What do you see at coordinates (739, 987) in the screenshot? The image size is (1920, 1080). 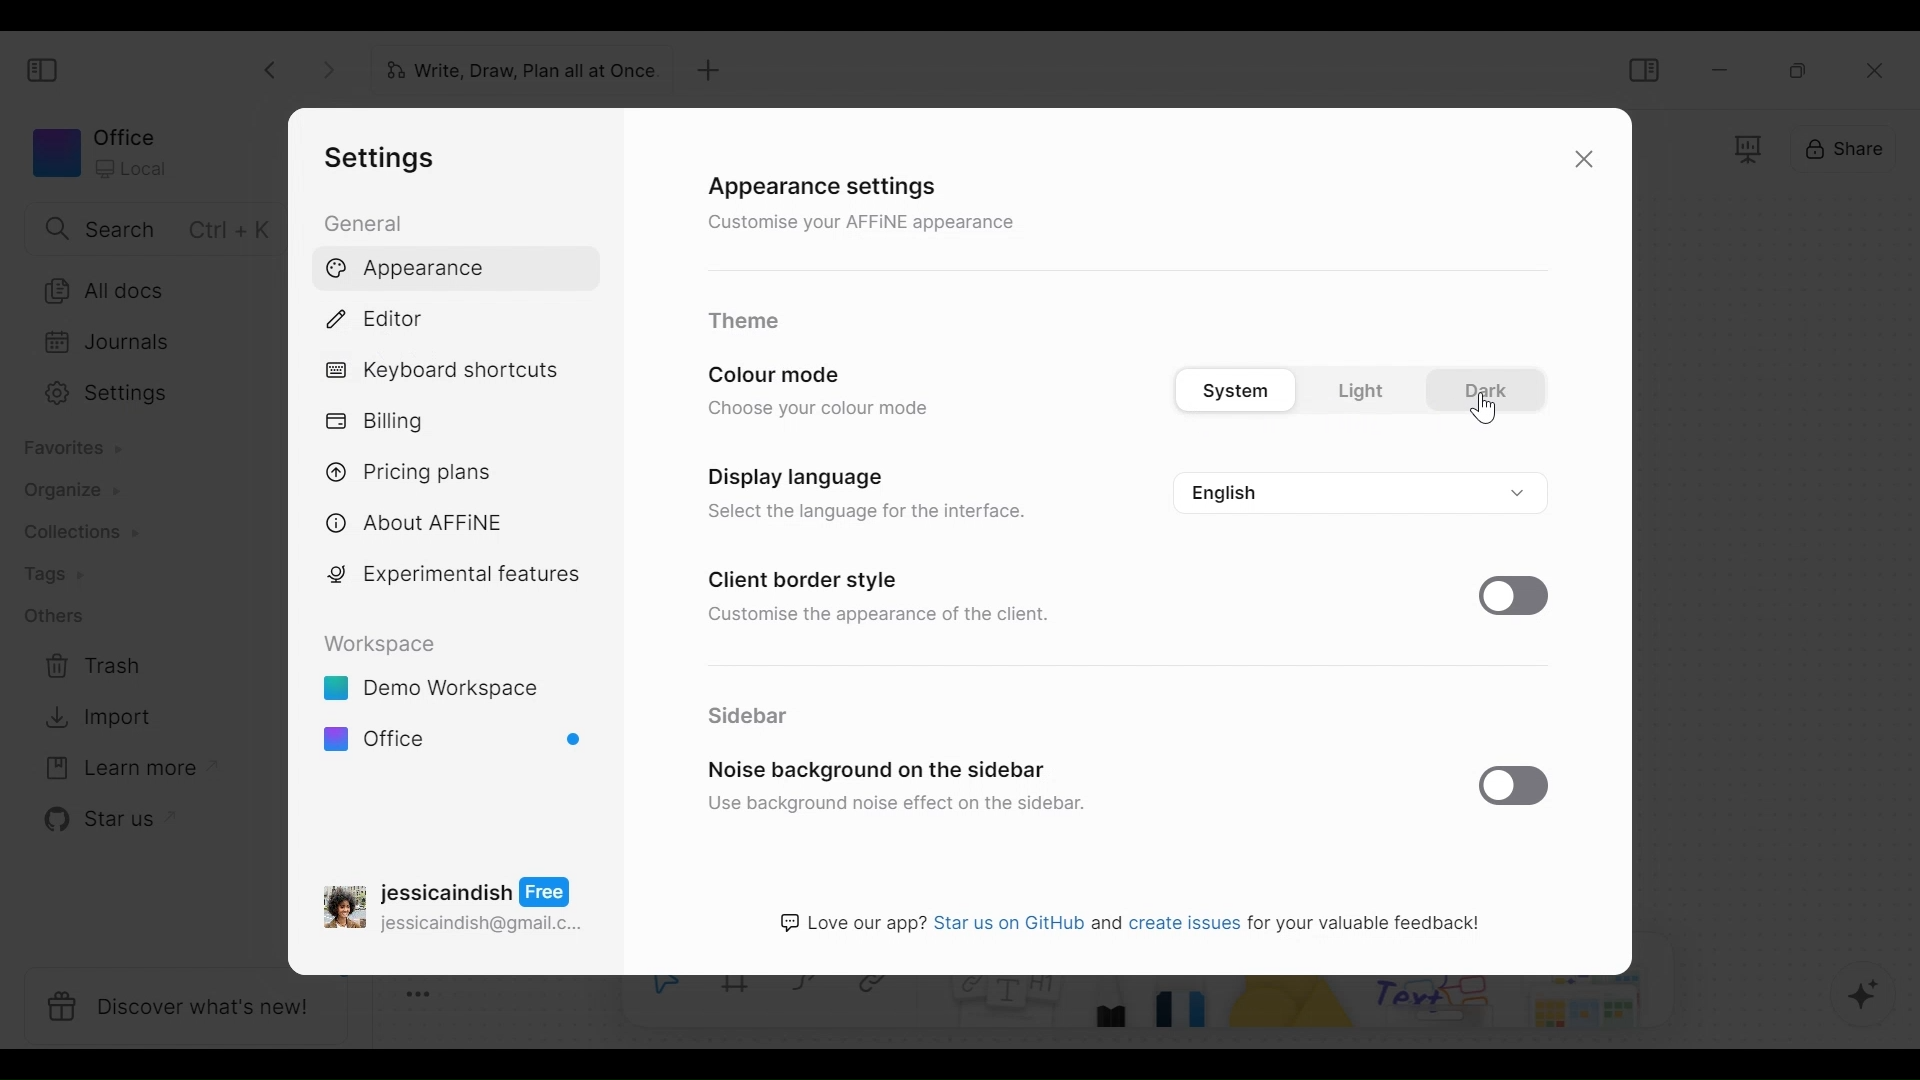 I see `Frame` at bounding box center [739, 987].